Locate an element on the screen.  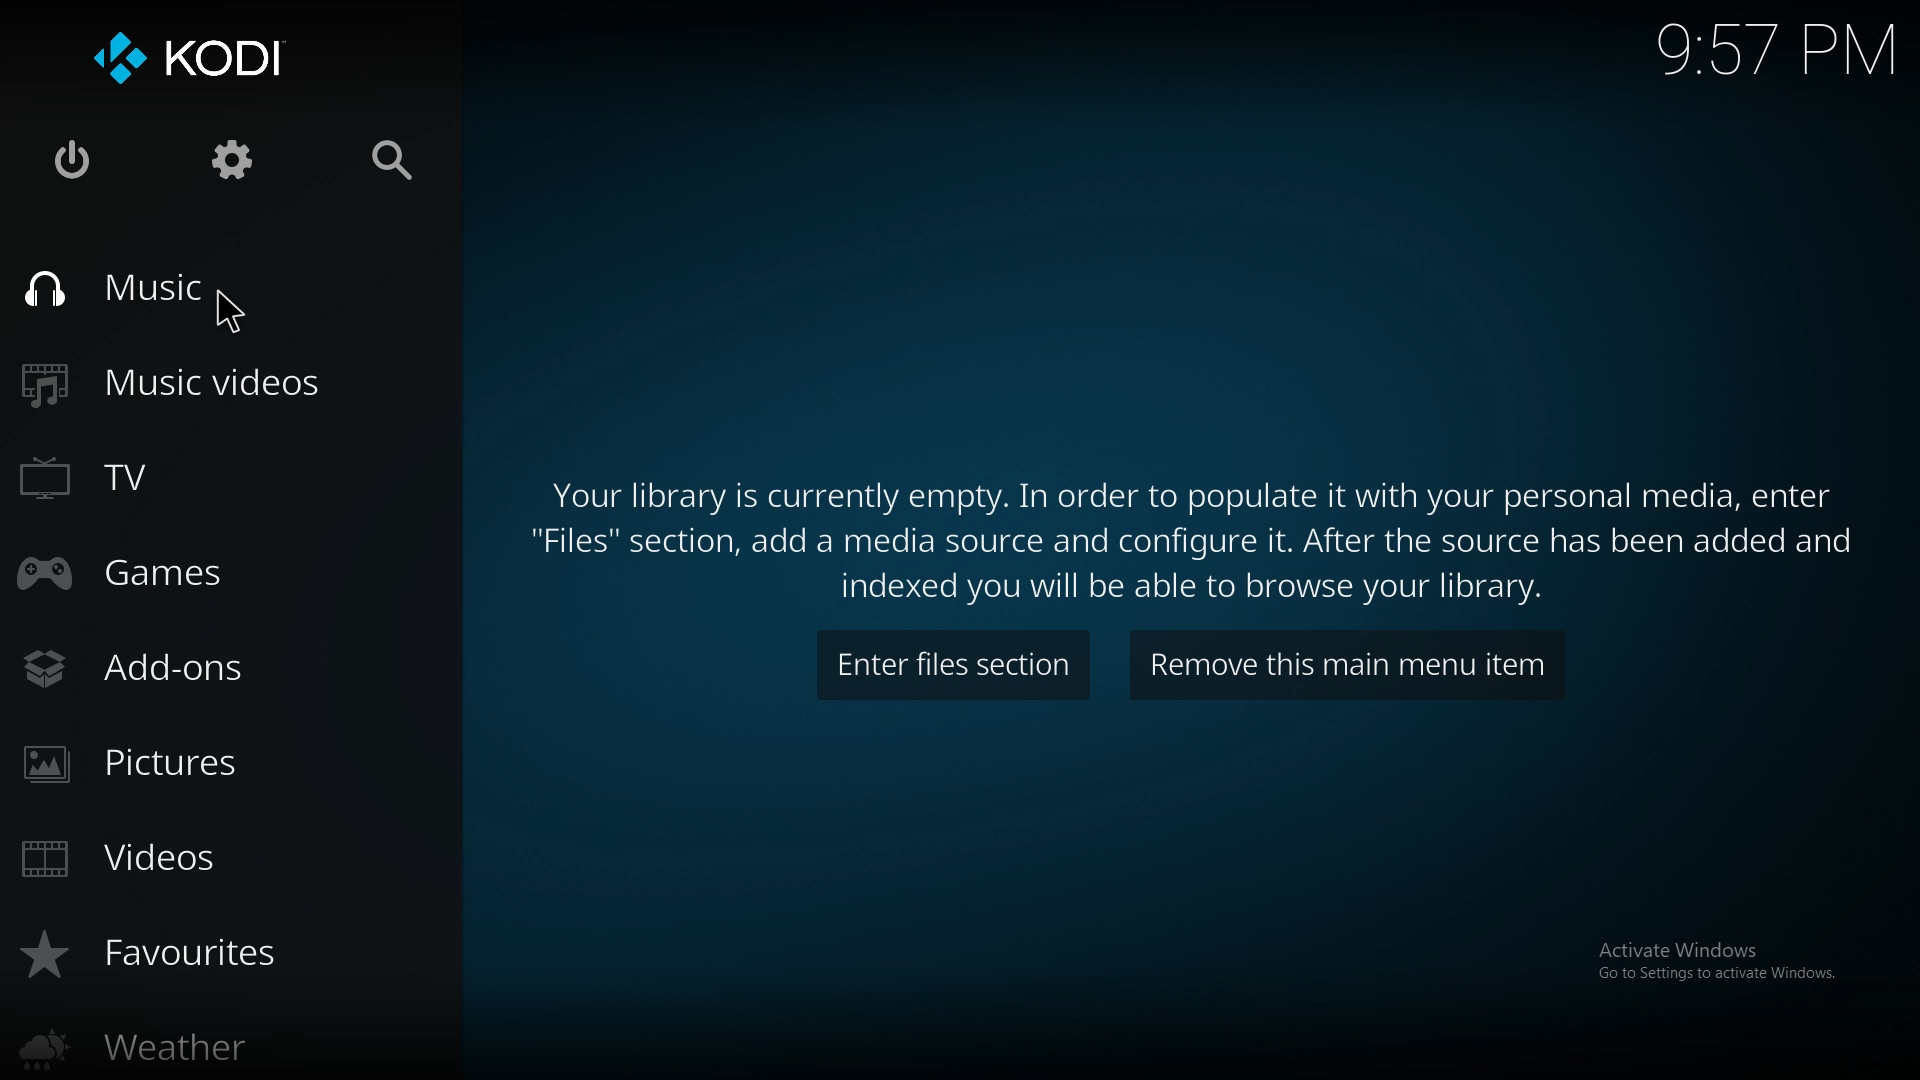
remove item is located at coordinates (1353, 666).